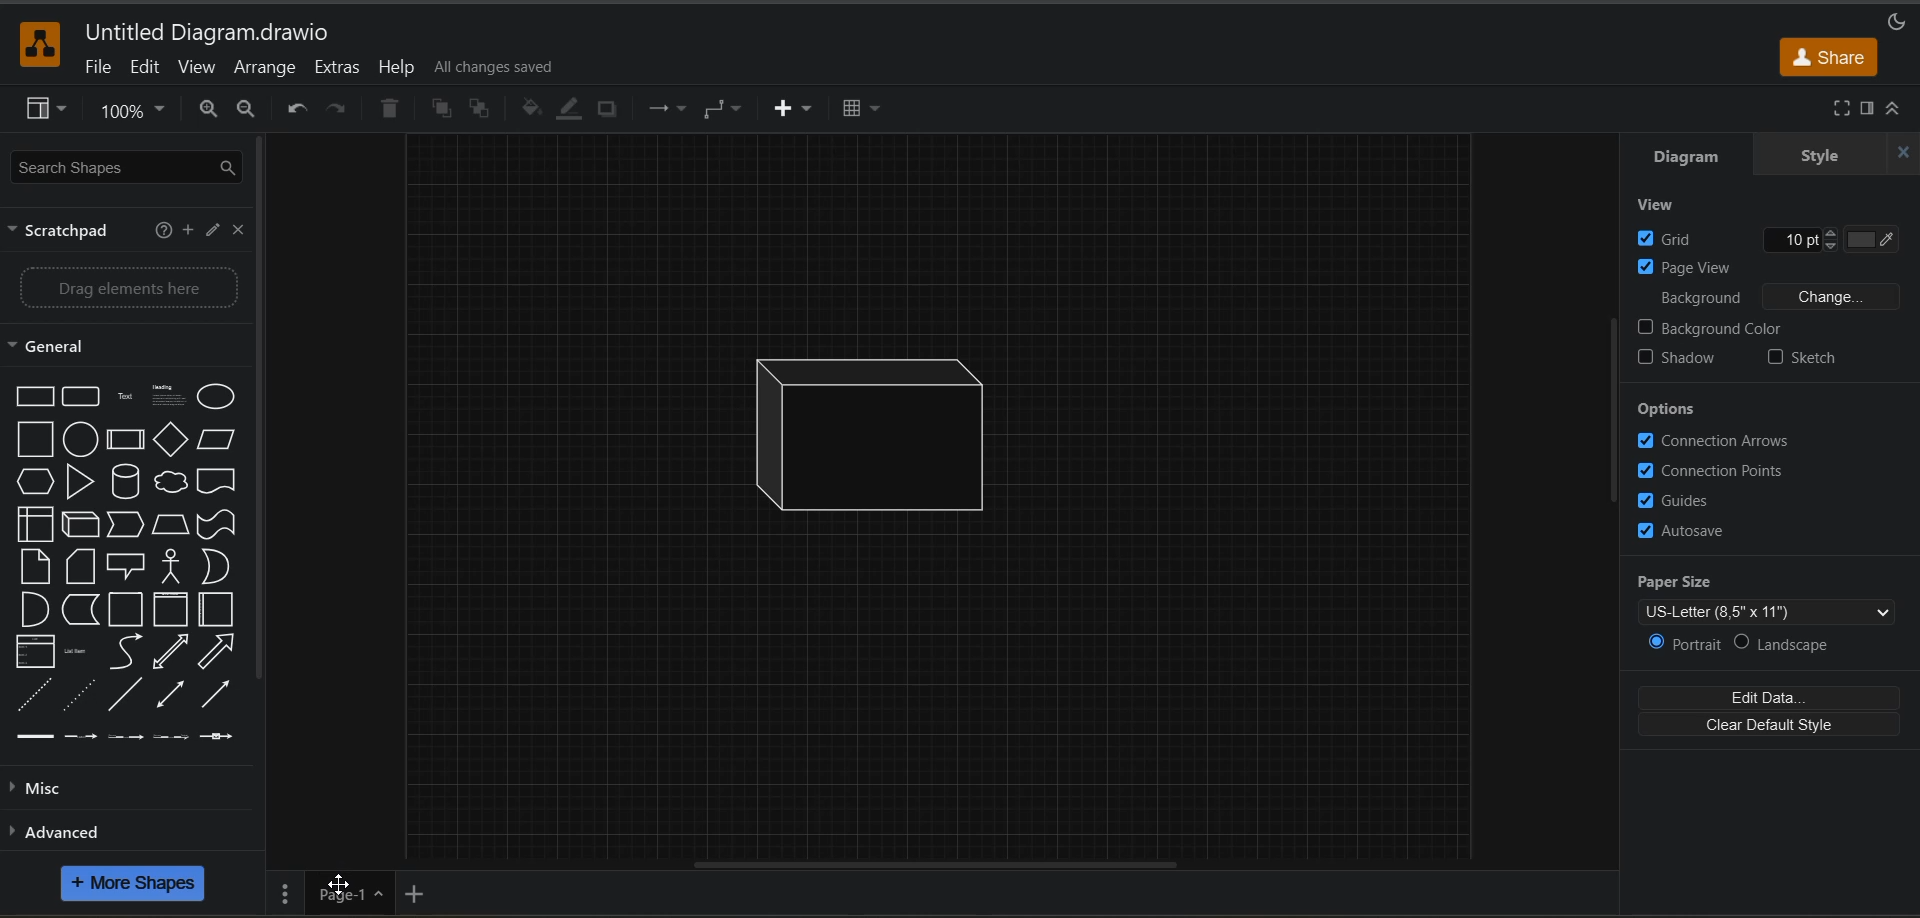 The image size is (1920, 918). What do you see at coordinates (1906, 152) in the screenshot?
I see `close` at bounding box center [1906, 152].